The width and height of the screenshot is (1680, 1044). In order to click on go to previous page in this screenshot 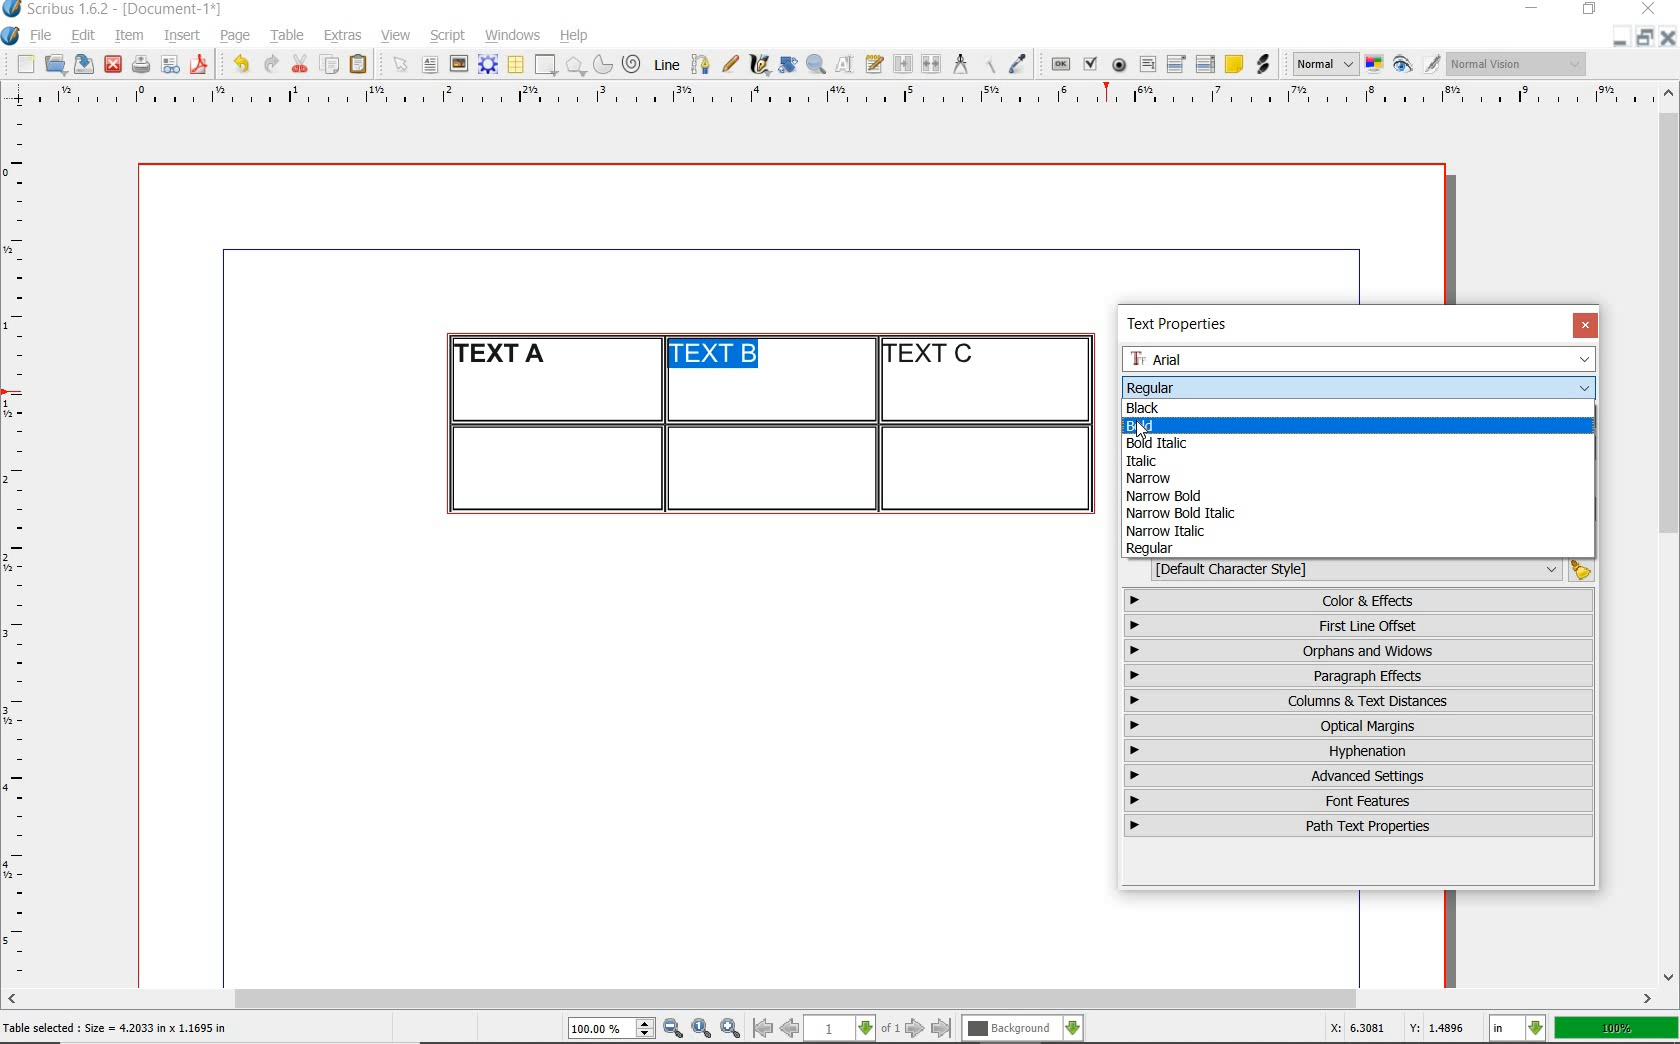, I will do `click(789, 1029)`.